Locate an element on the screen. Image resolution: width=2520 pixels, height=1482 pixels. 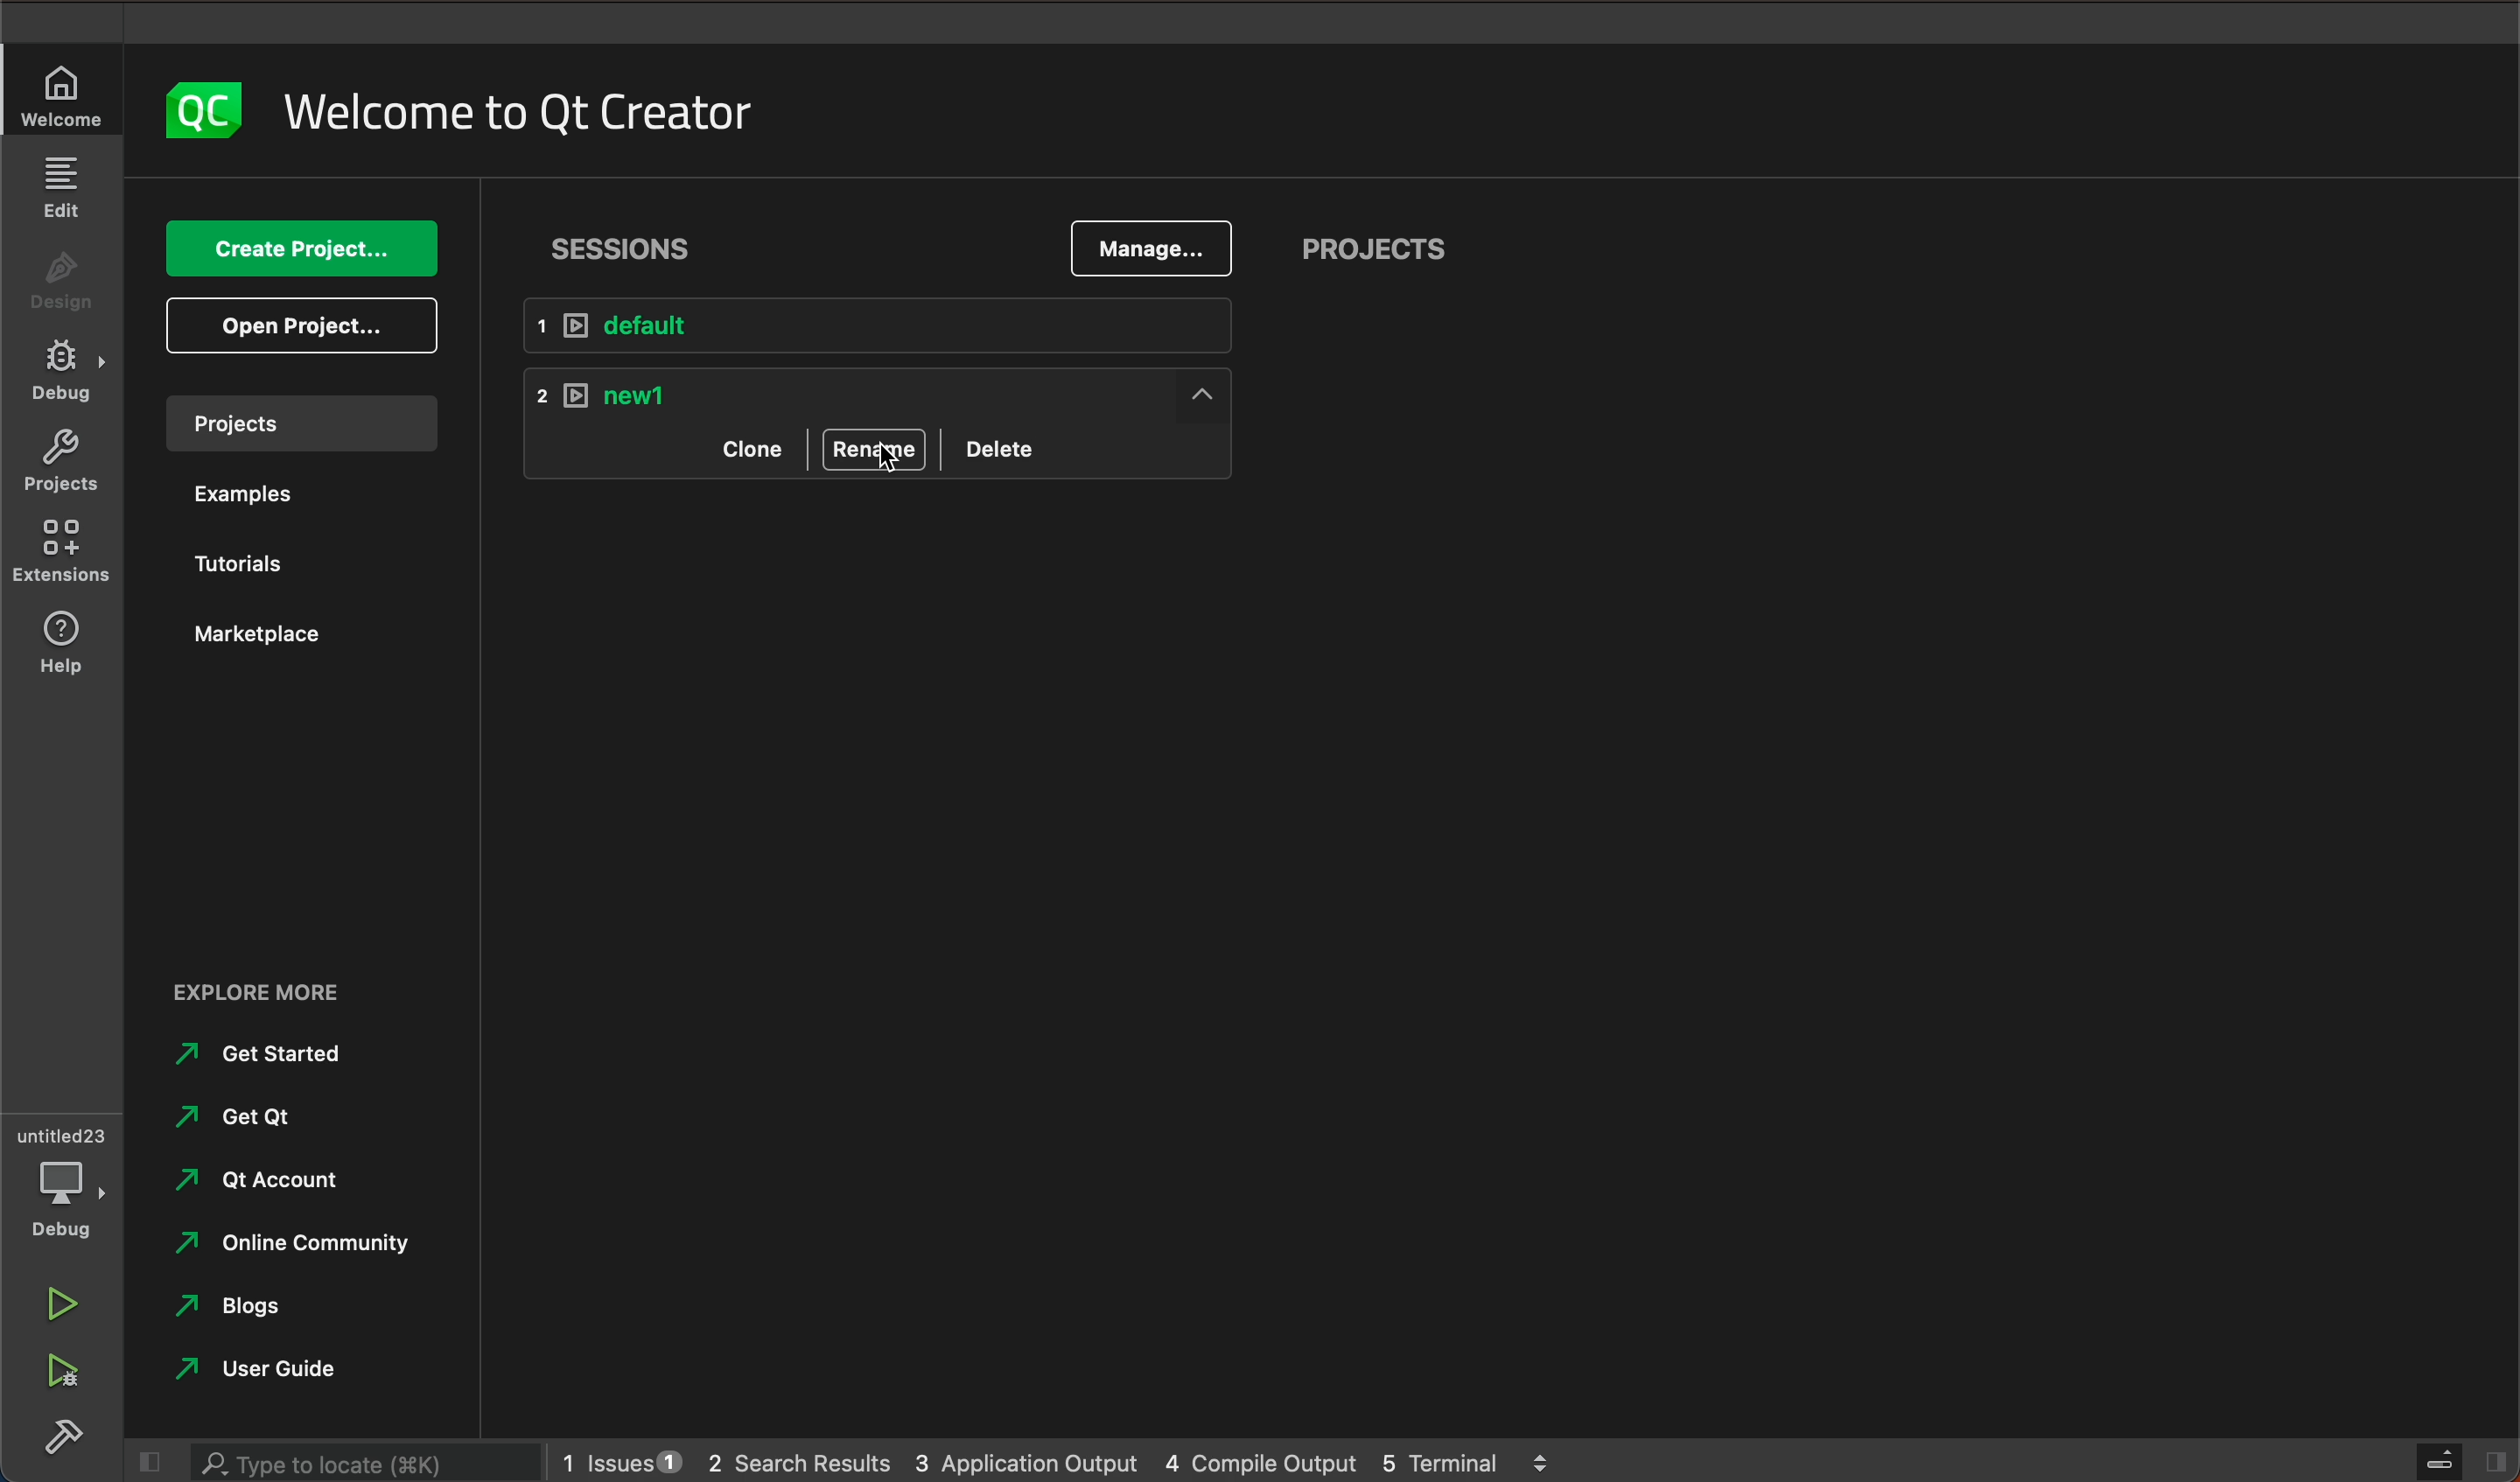
external links is located at coordinates (301, 997).